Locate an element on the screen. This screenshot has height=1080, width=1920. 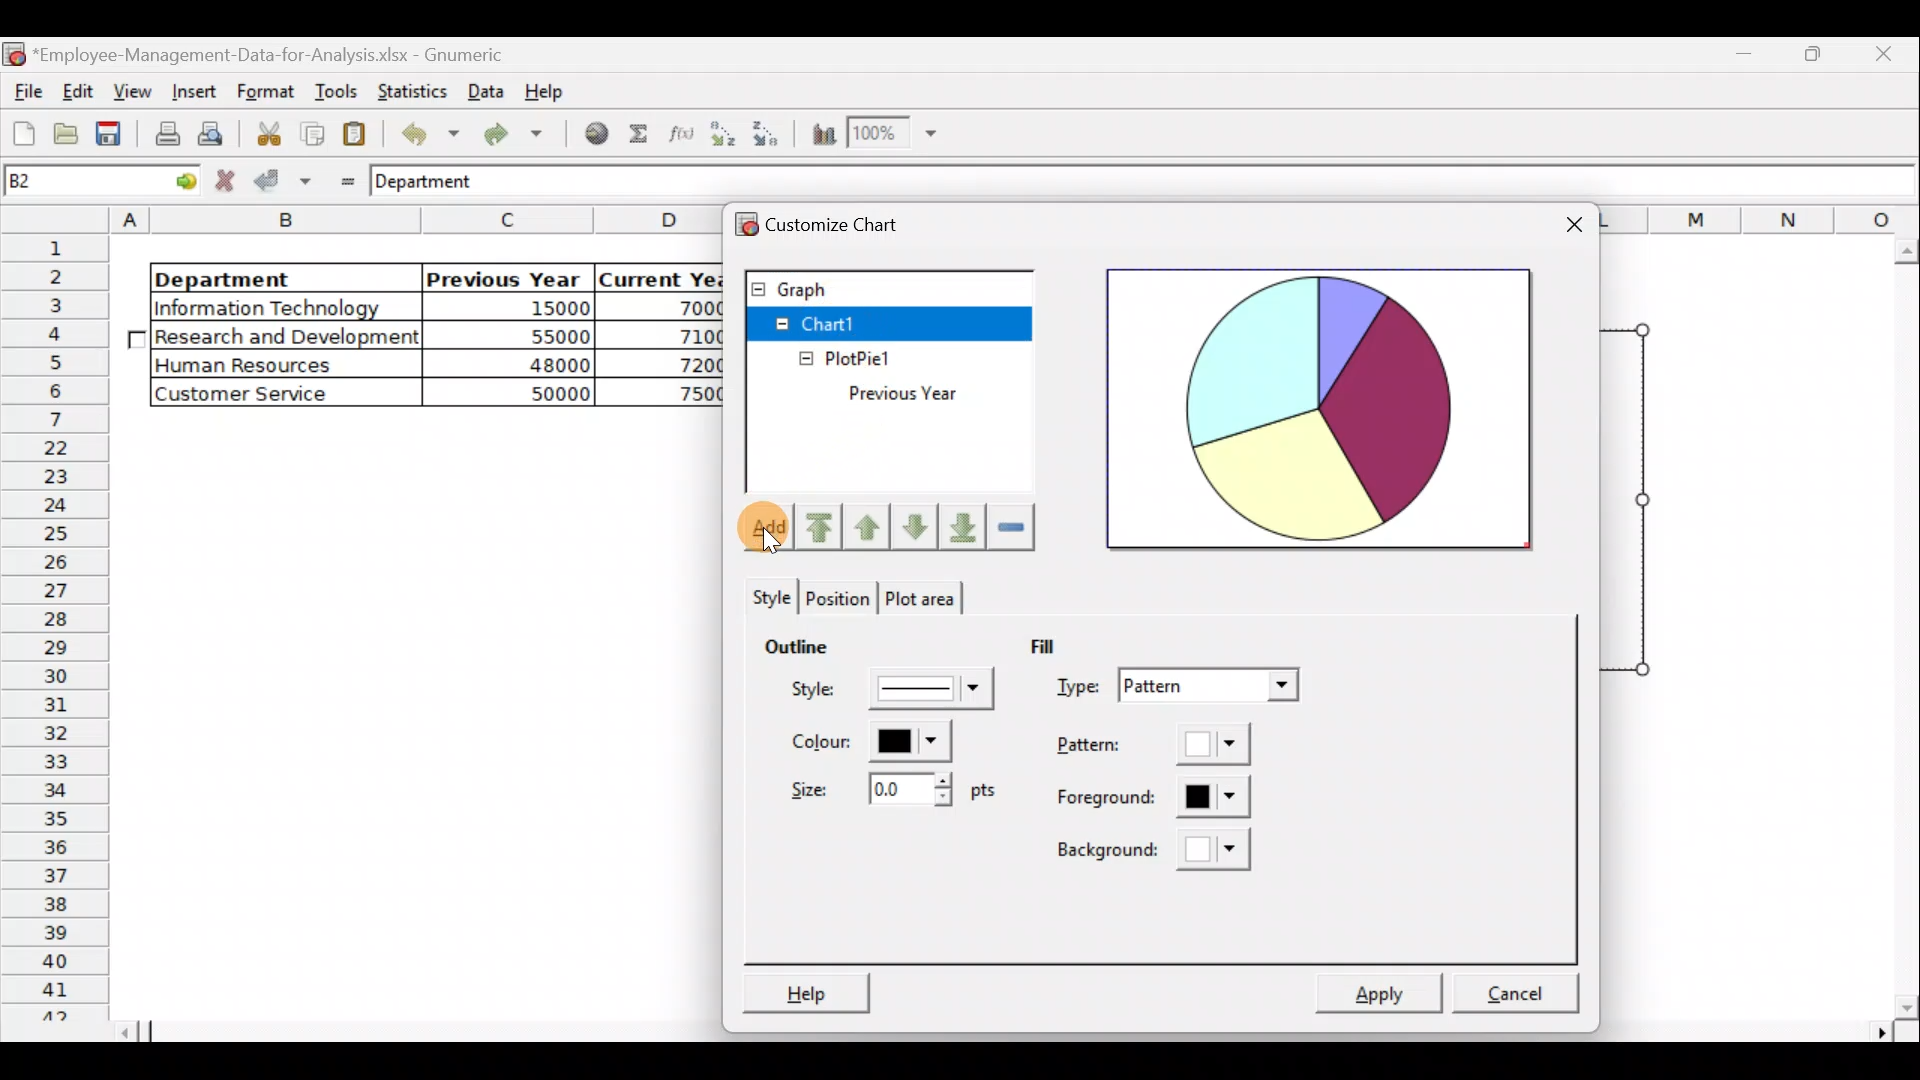
|Information Technology is located at coordinates (283, 307).